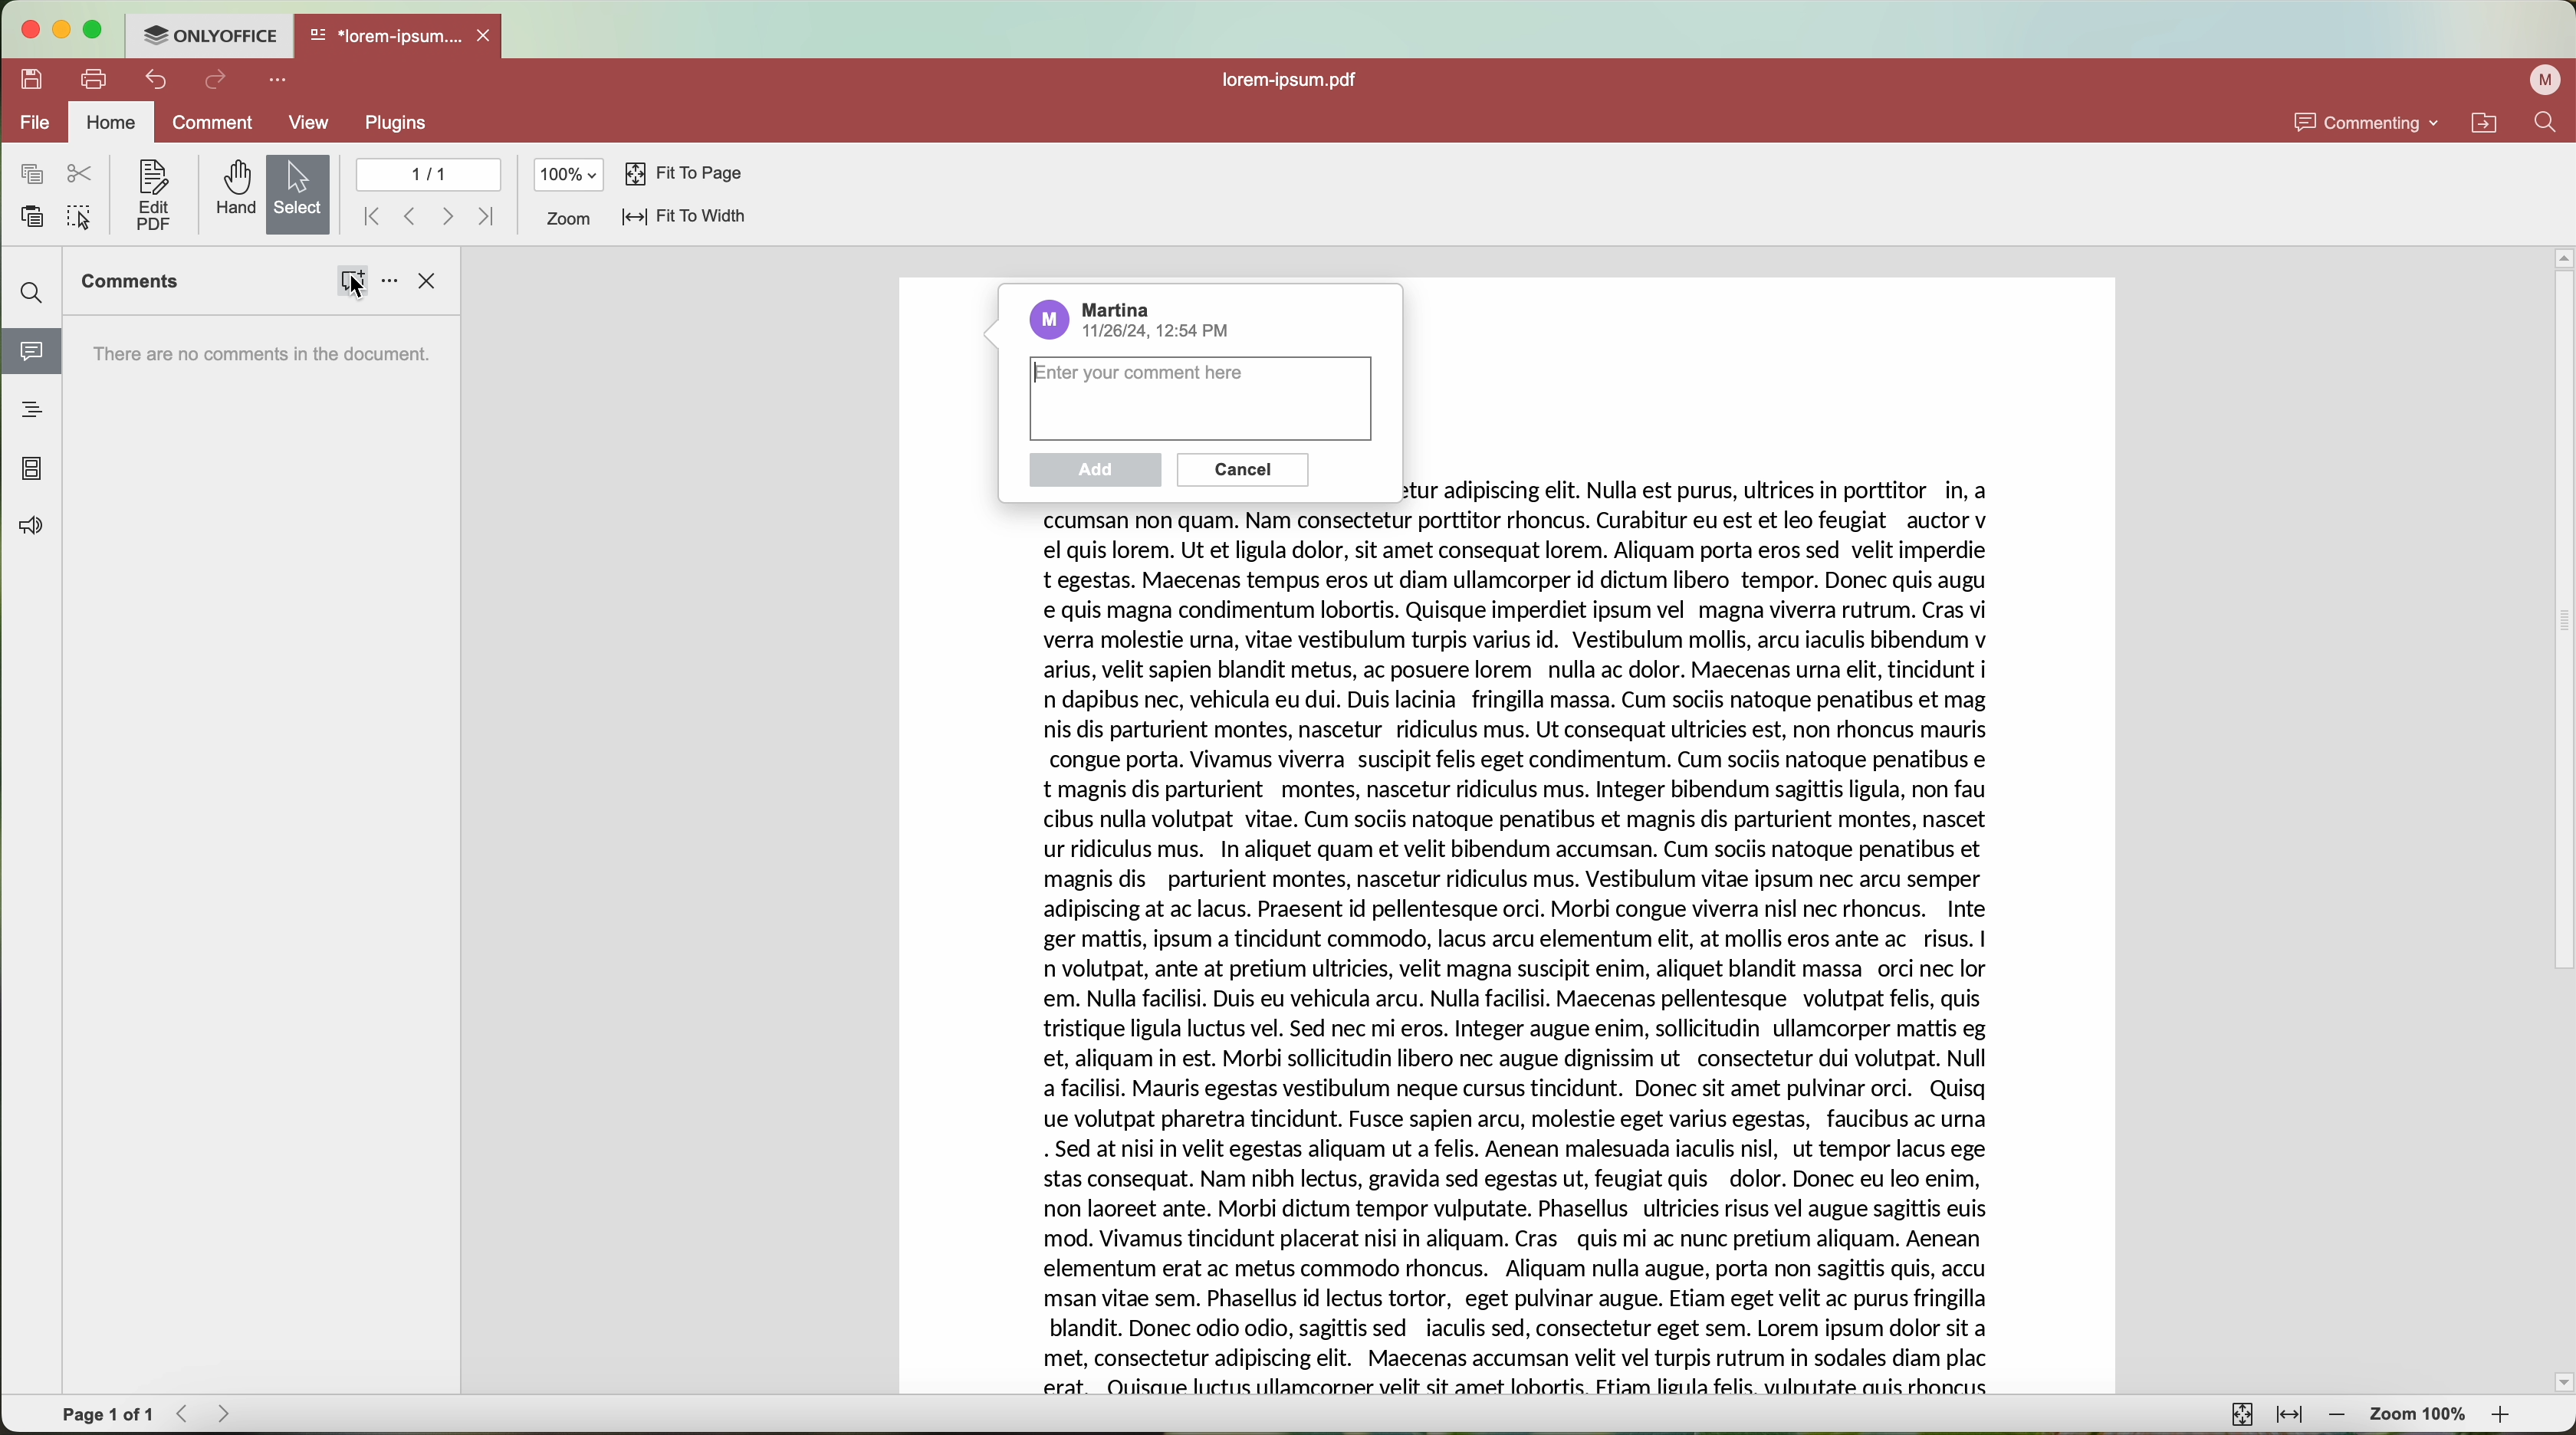  Describe the element at coordinates (94, 81) in the screenshot. I see `print` at that location.